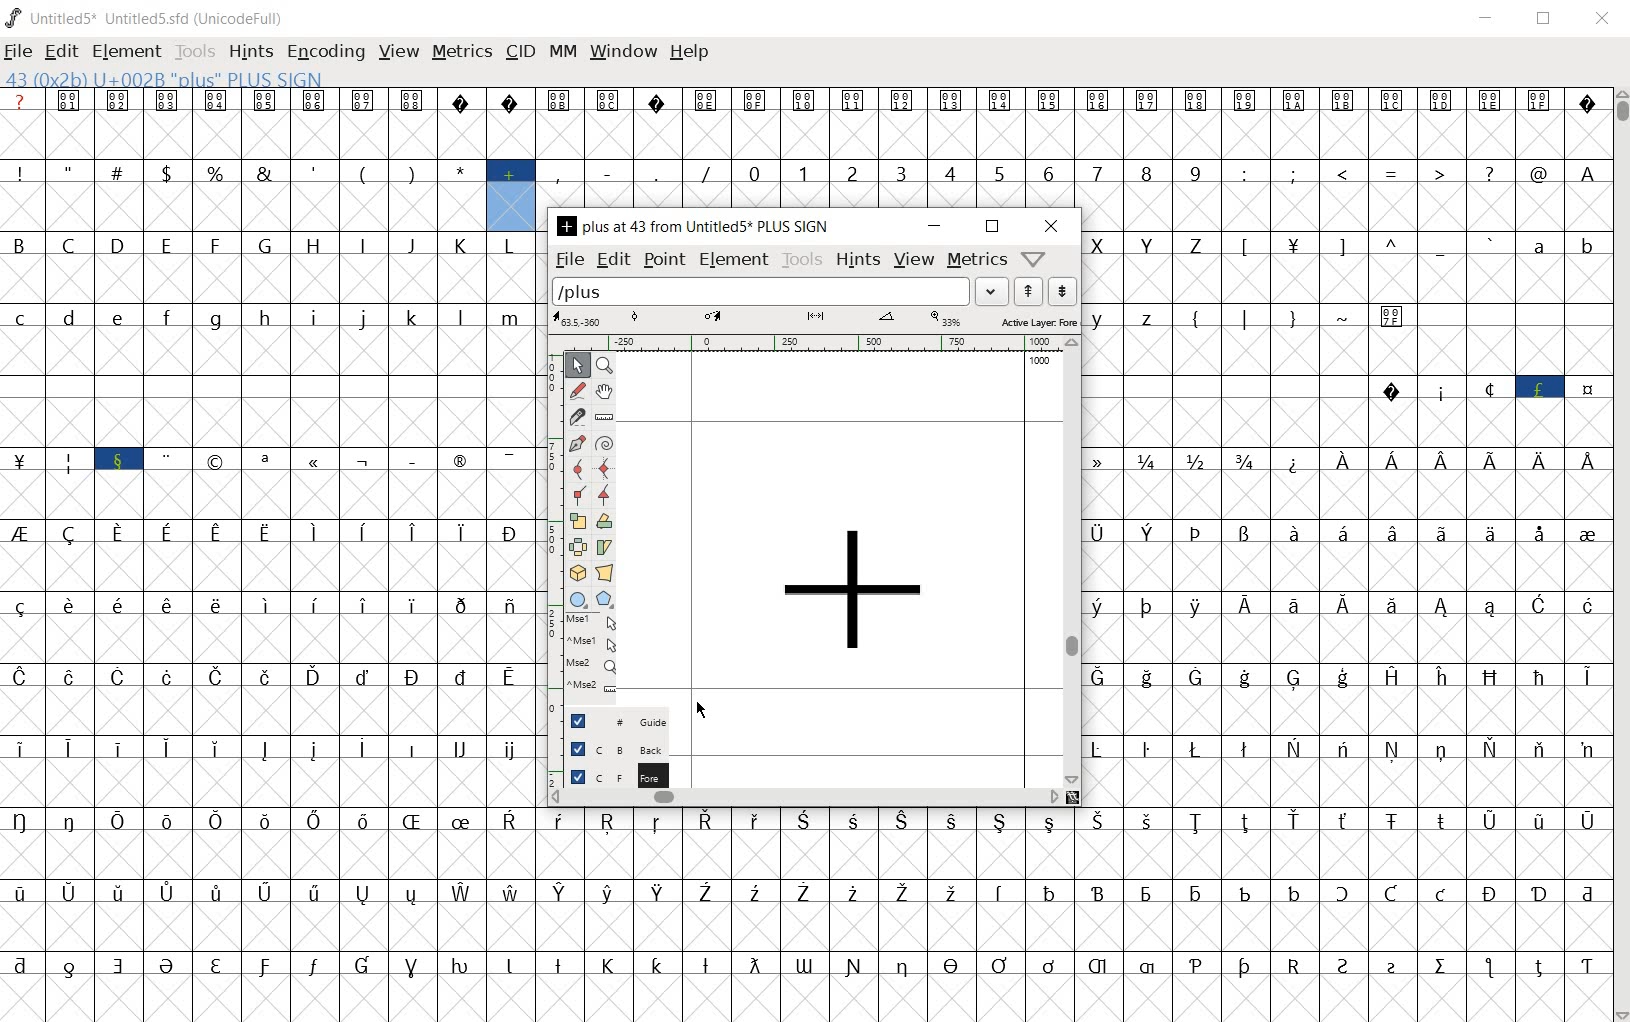 The image size is (1630, 1022). I want to click on Help/Window, so click(1036, 259).